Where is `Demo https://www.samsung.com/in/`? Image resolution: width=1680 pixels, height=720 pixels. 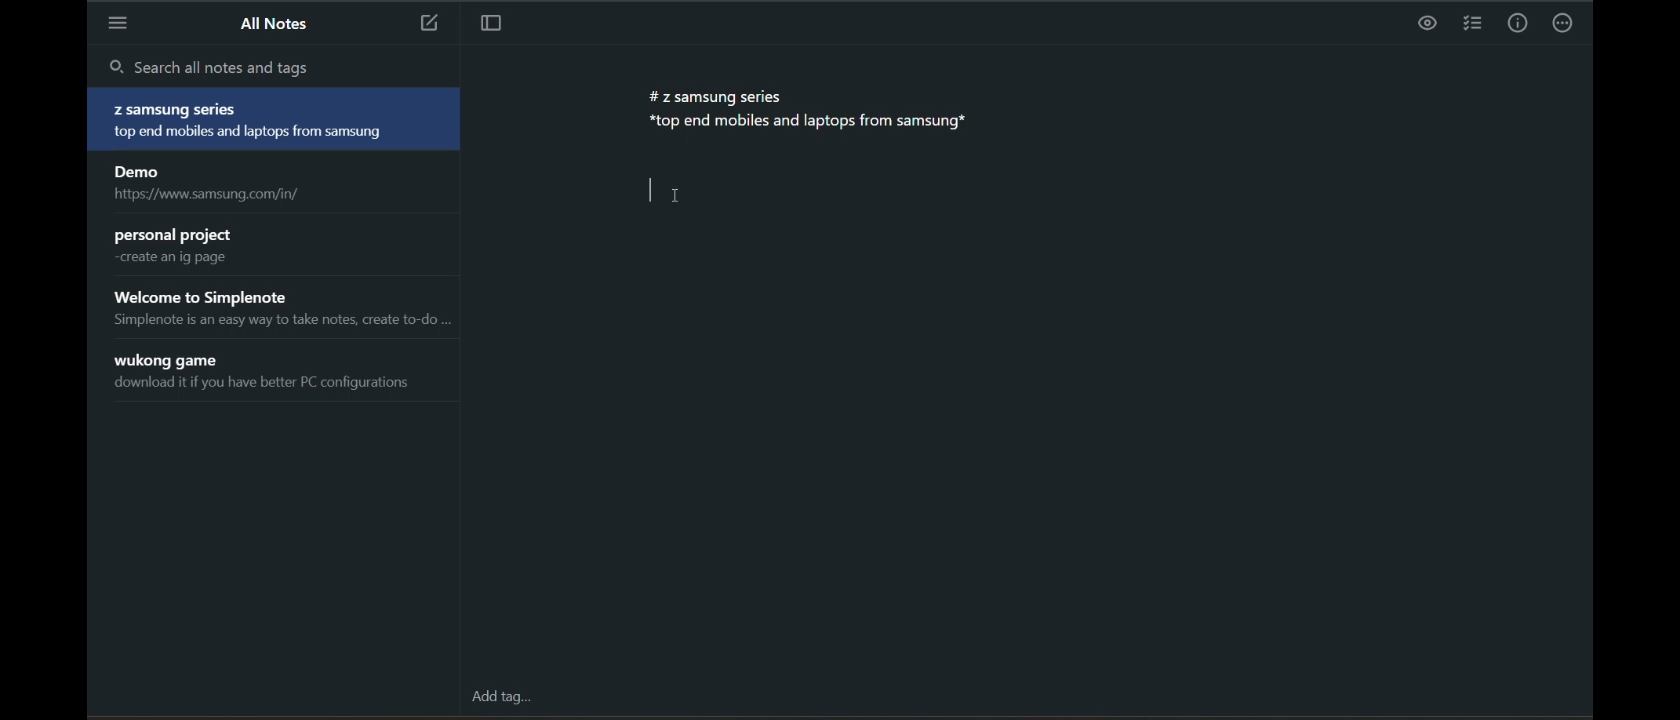
Demo https://www.samsung.com/in/ is located at coordinates (275, 184).